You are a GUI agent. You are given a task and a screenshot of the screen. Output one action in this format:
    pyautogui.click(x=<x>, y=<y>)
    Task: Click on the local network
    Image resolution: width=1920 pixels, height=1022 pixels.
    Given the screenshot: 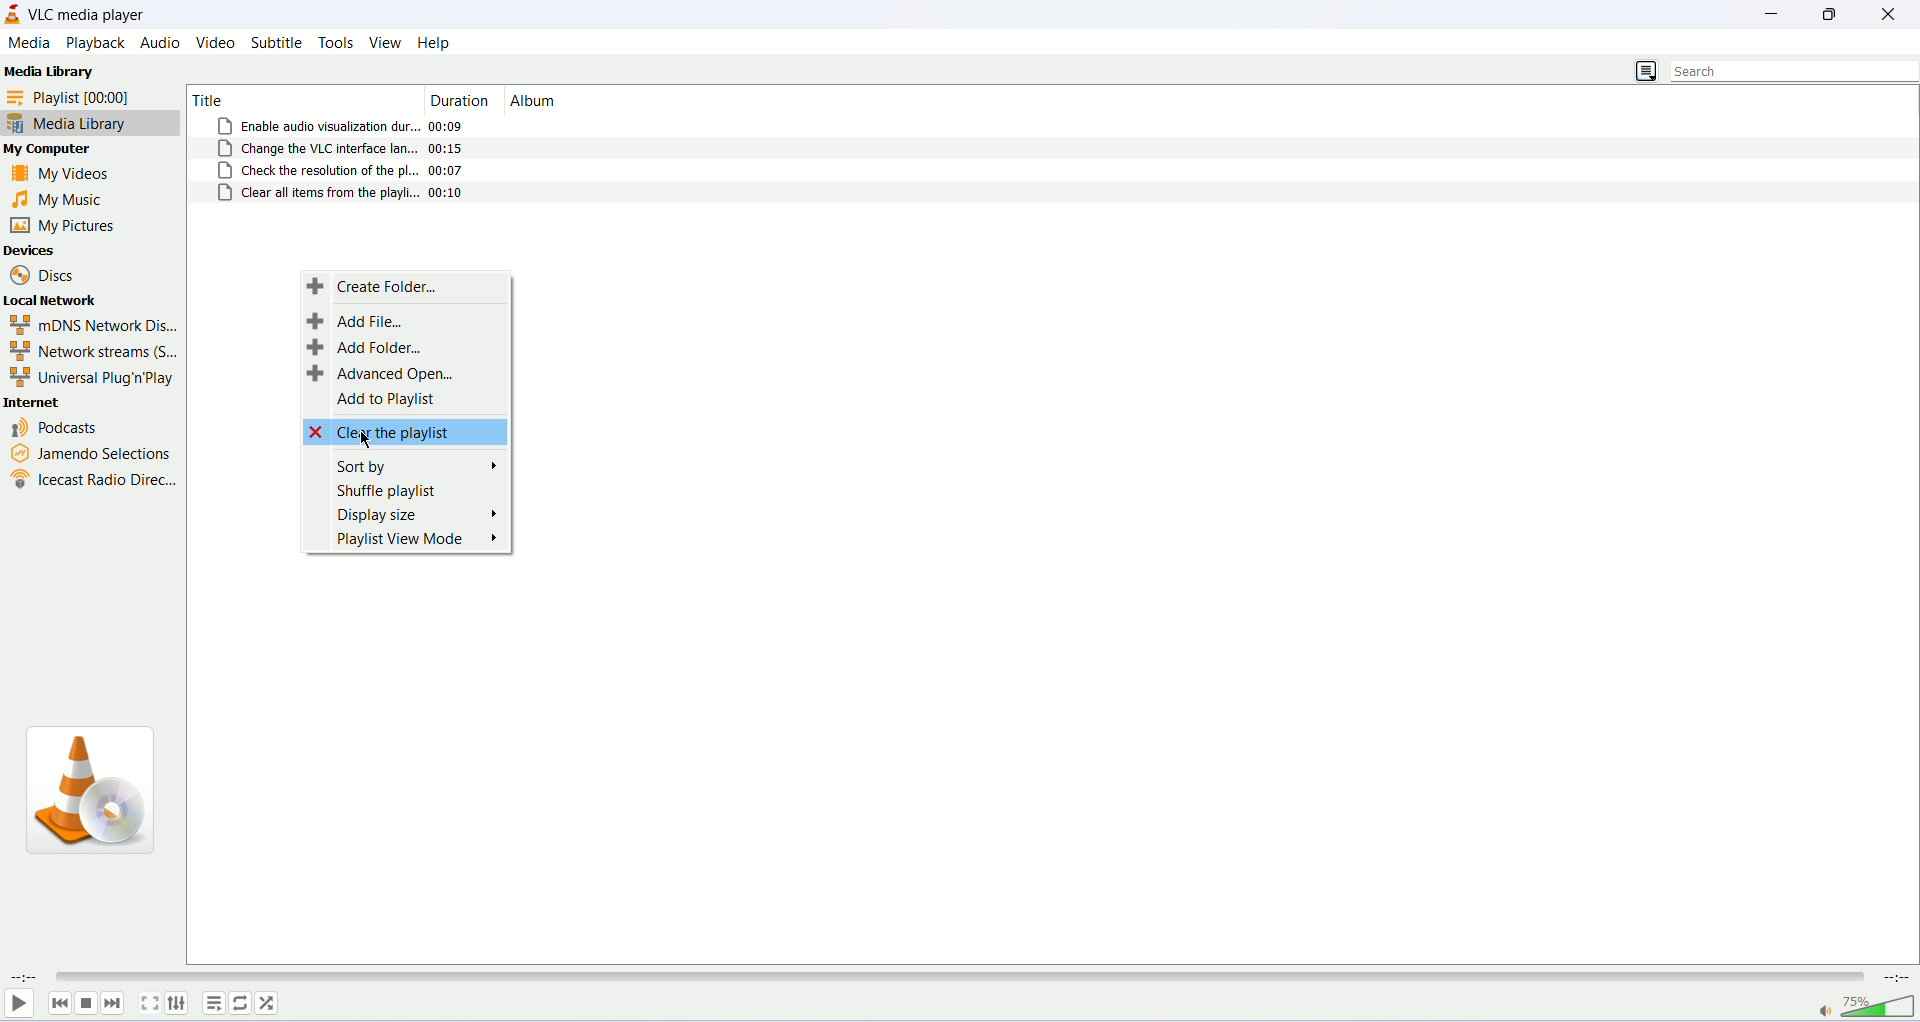 What is the action you would take?
    pyautogui.click(x=51, y=300)
    